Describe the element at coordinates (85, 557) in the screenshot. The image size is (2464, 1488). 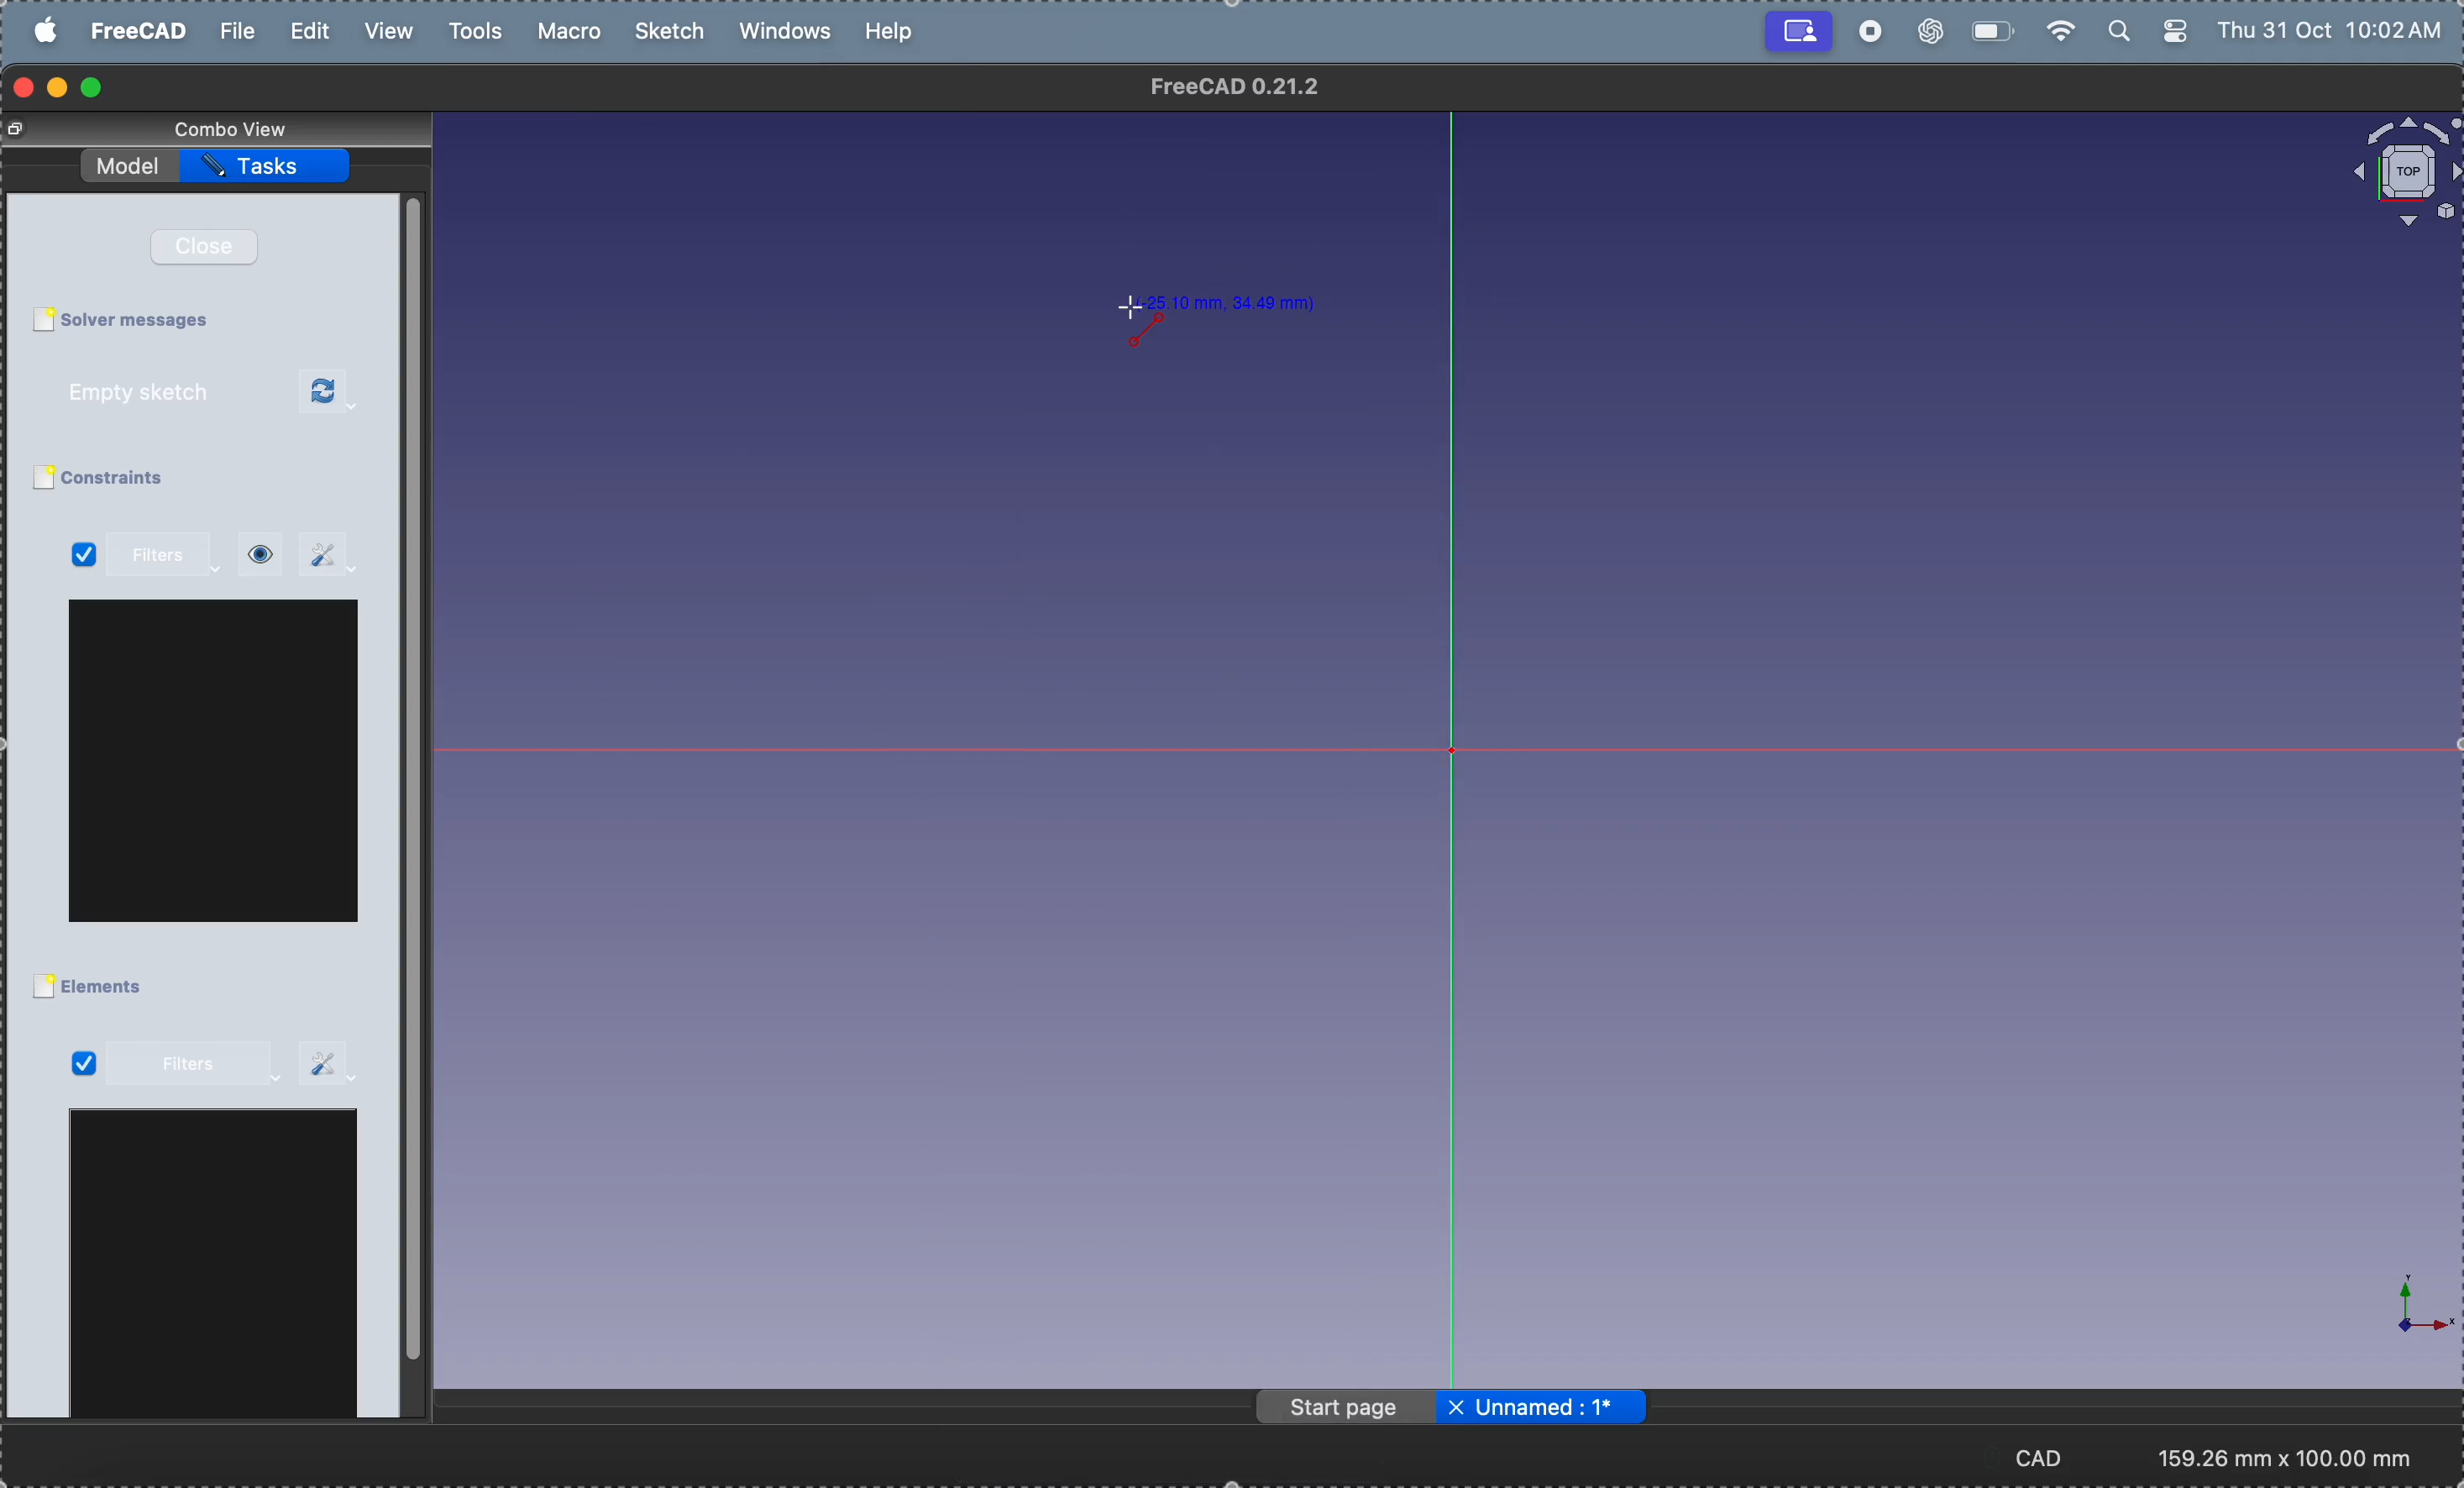
I see `Checked Checkbox` at that location.